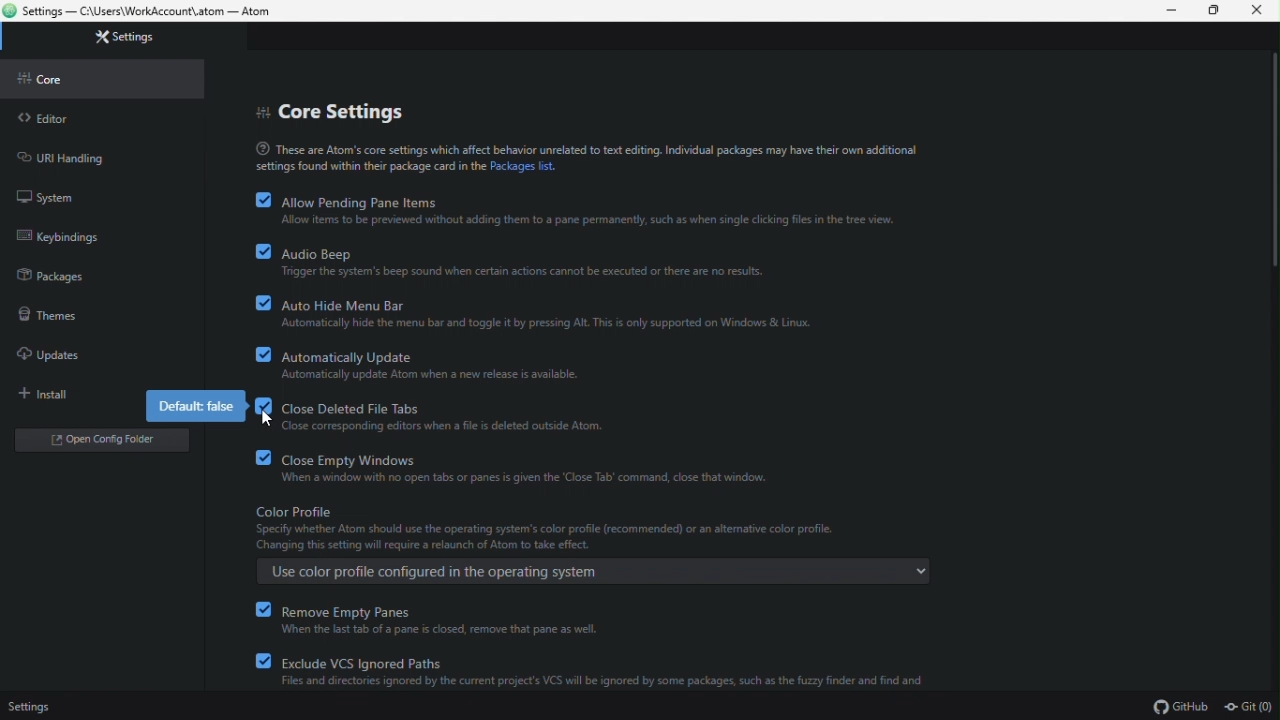  Describe the element at coordinates (259, 459) in the screenshot. I see `checkbox` at that location.